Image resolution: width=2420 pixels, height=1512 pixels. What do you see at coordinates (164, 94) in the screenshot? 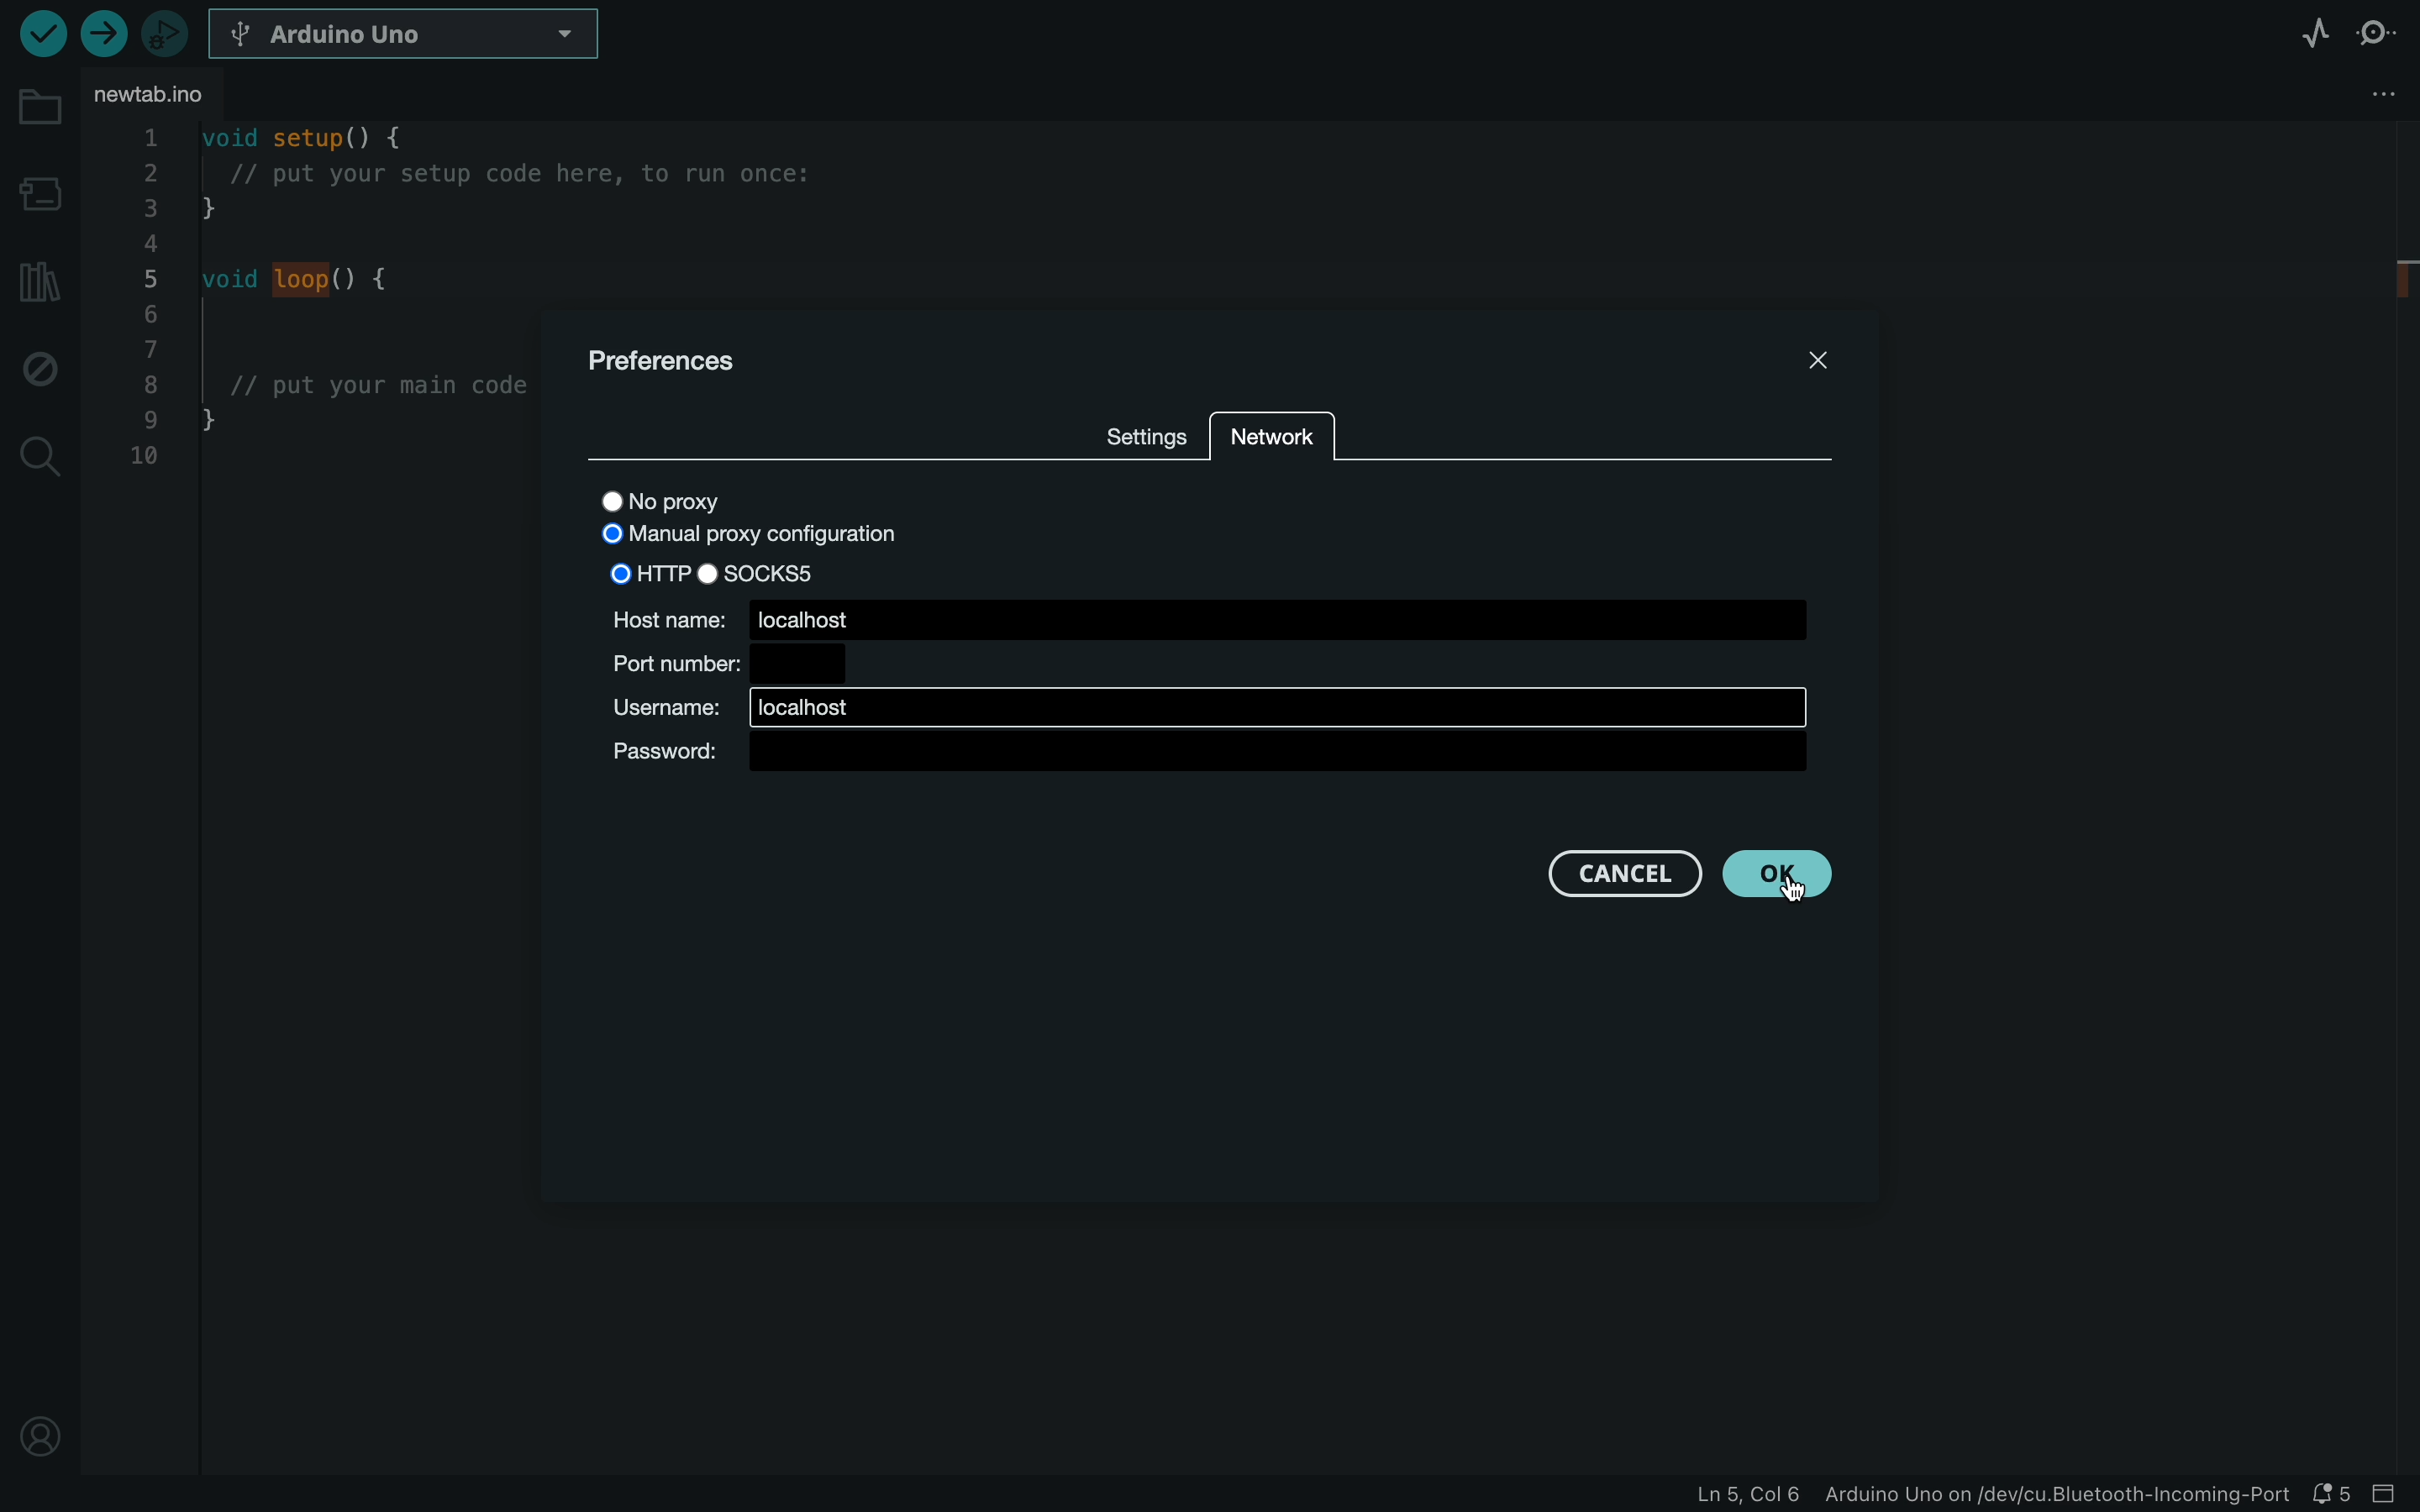
I see `file tab` at bounding box center [164, 94].